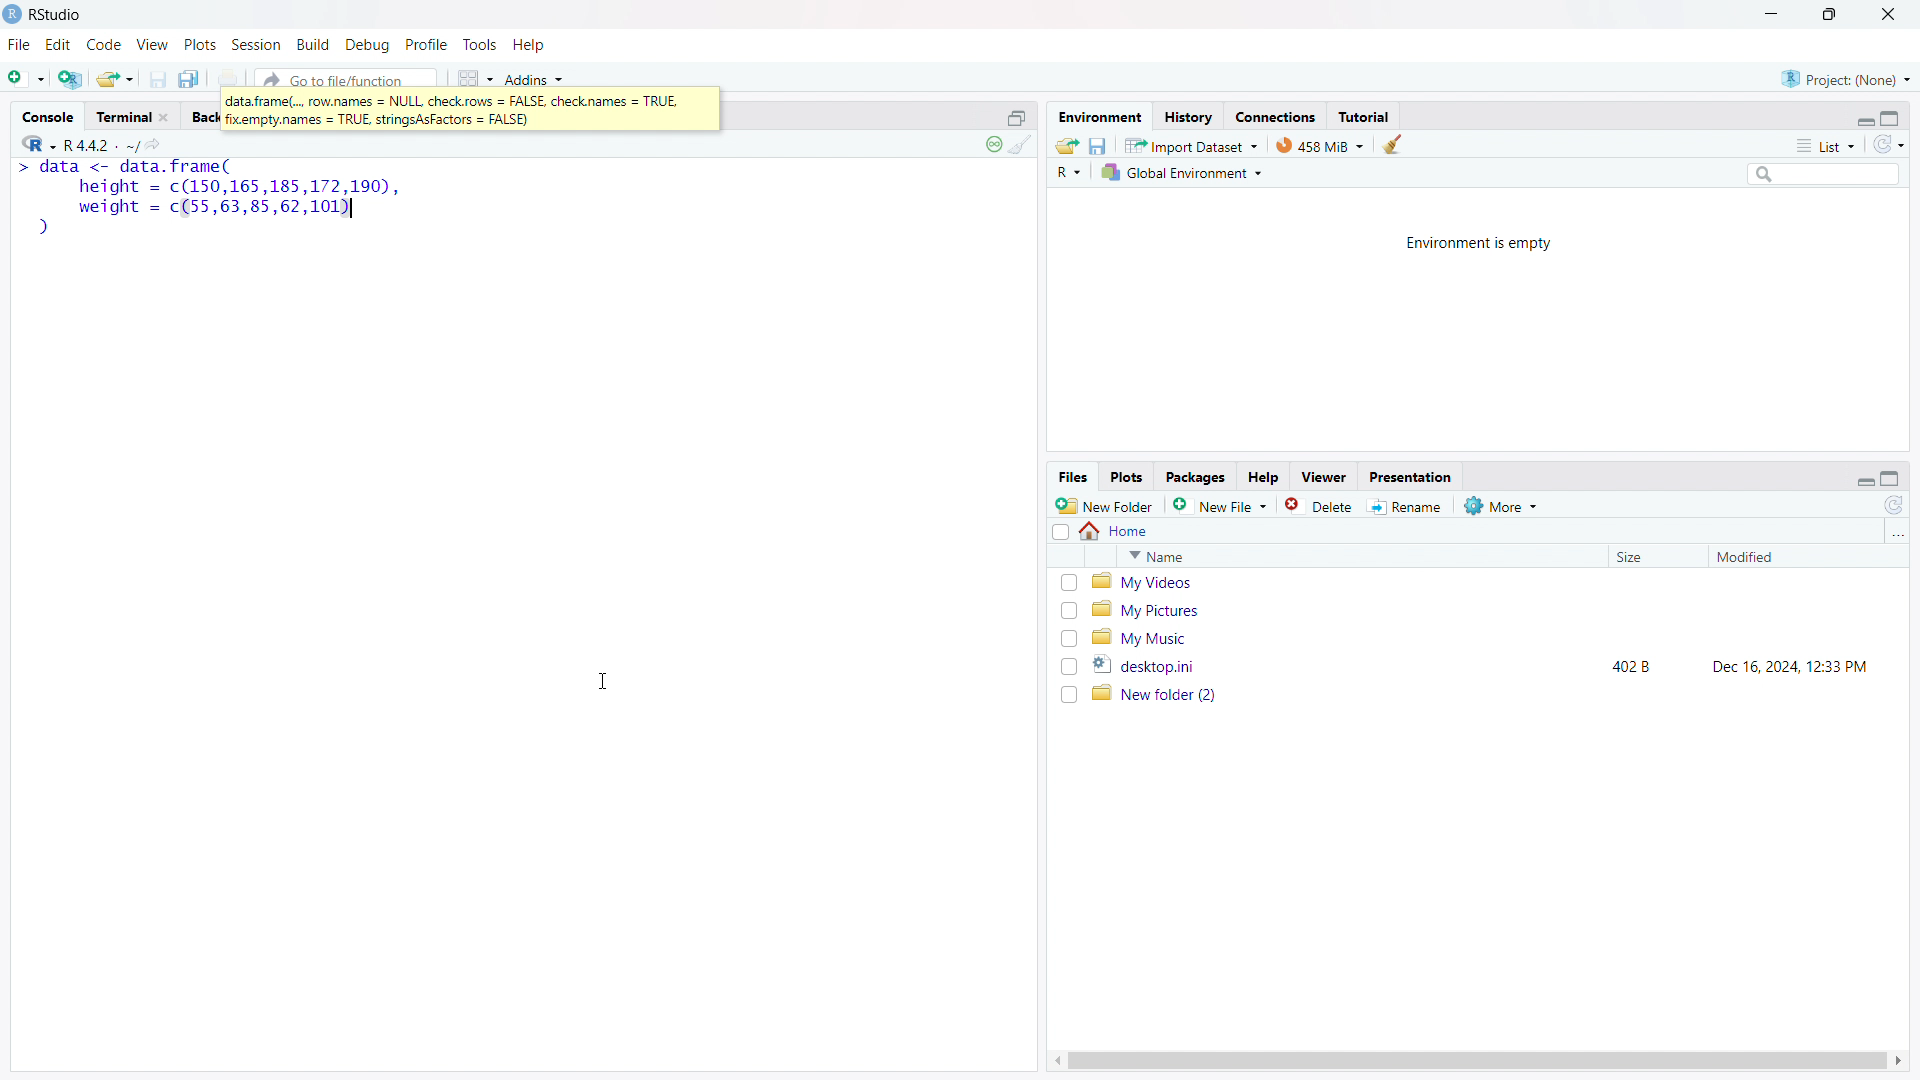 The width and height of the screenshot is (1920, 1080). What do you see at coordinates (1364, 116) in the screenshot?
I see `tutorial` at bounding box center [1364, 116].